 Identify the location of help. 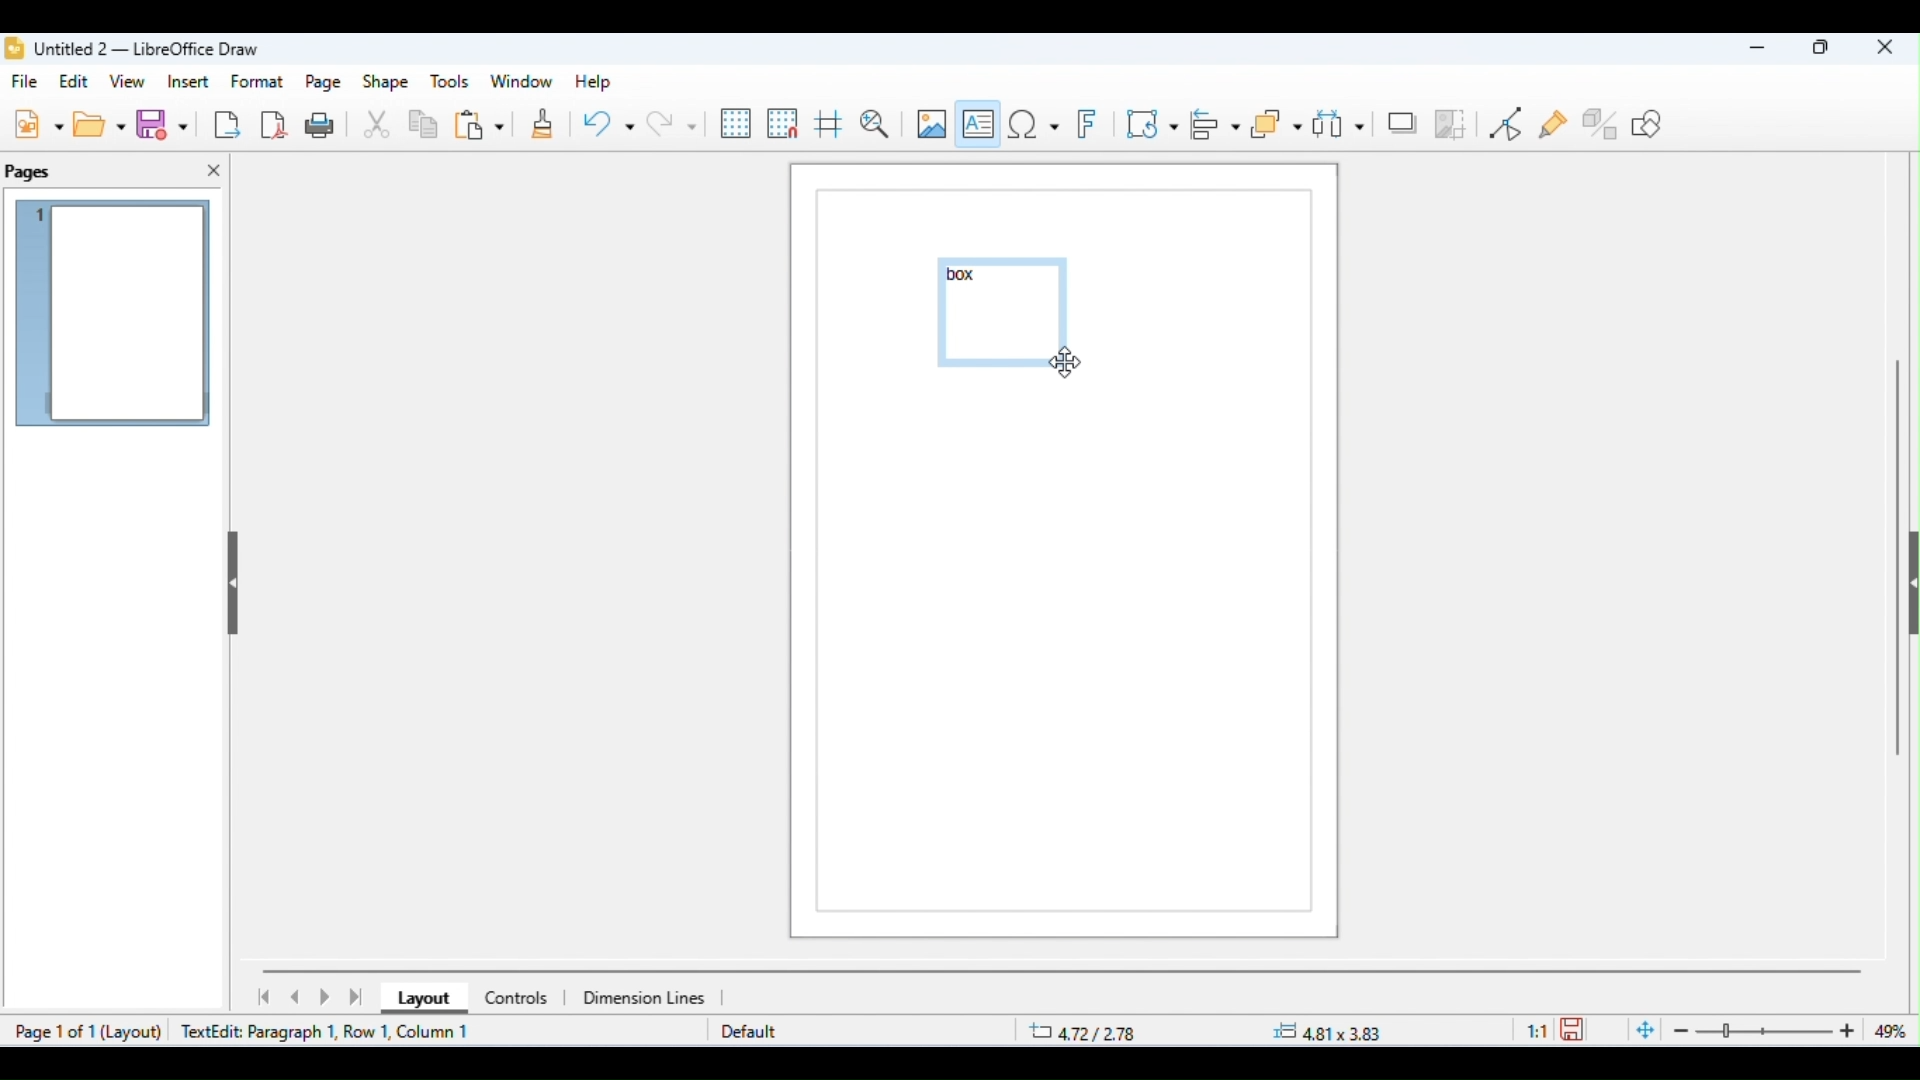
(590, 82).